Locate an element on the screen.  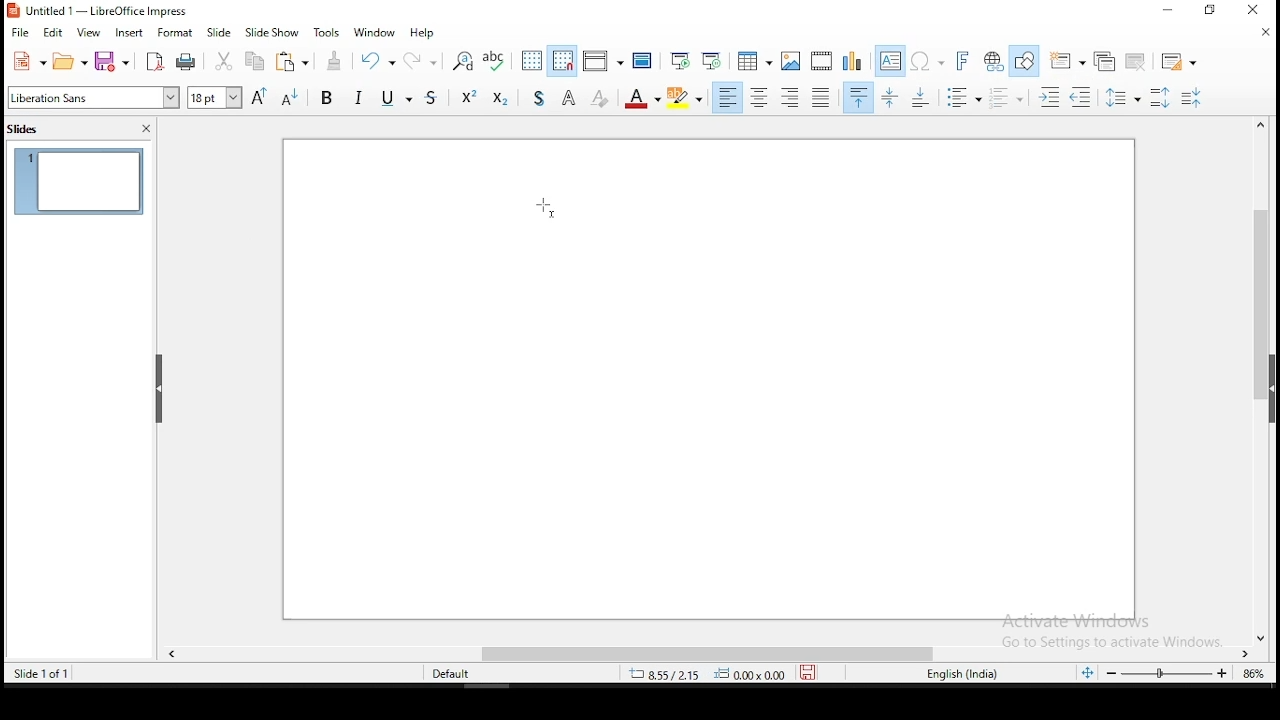
delete slide is located at coordinates (1137, 59).